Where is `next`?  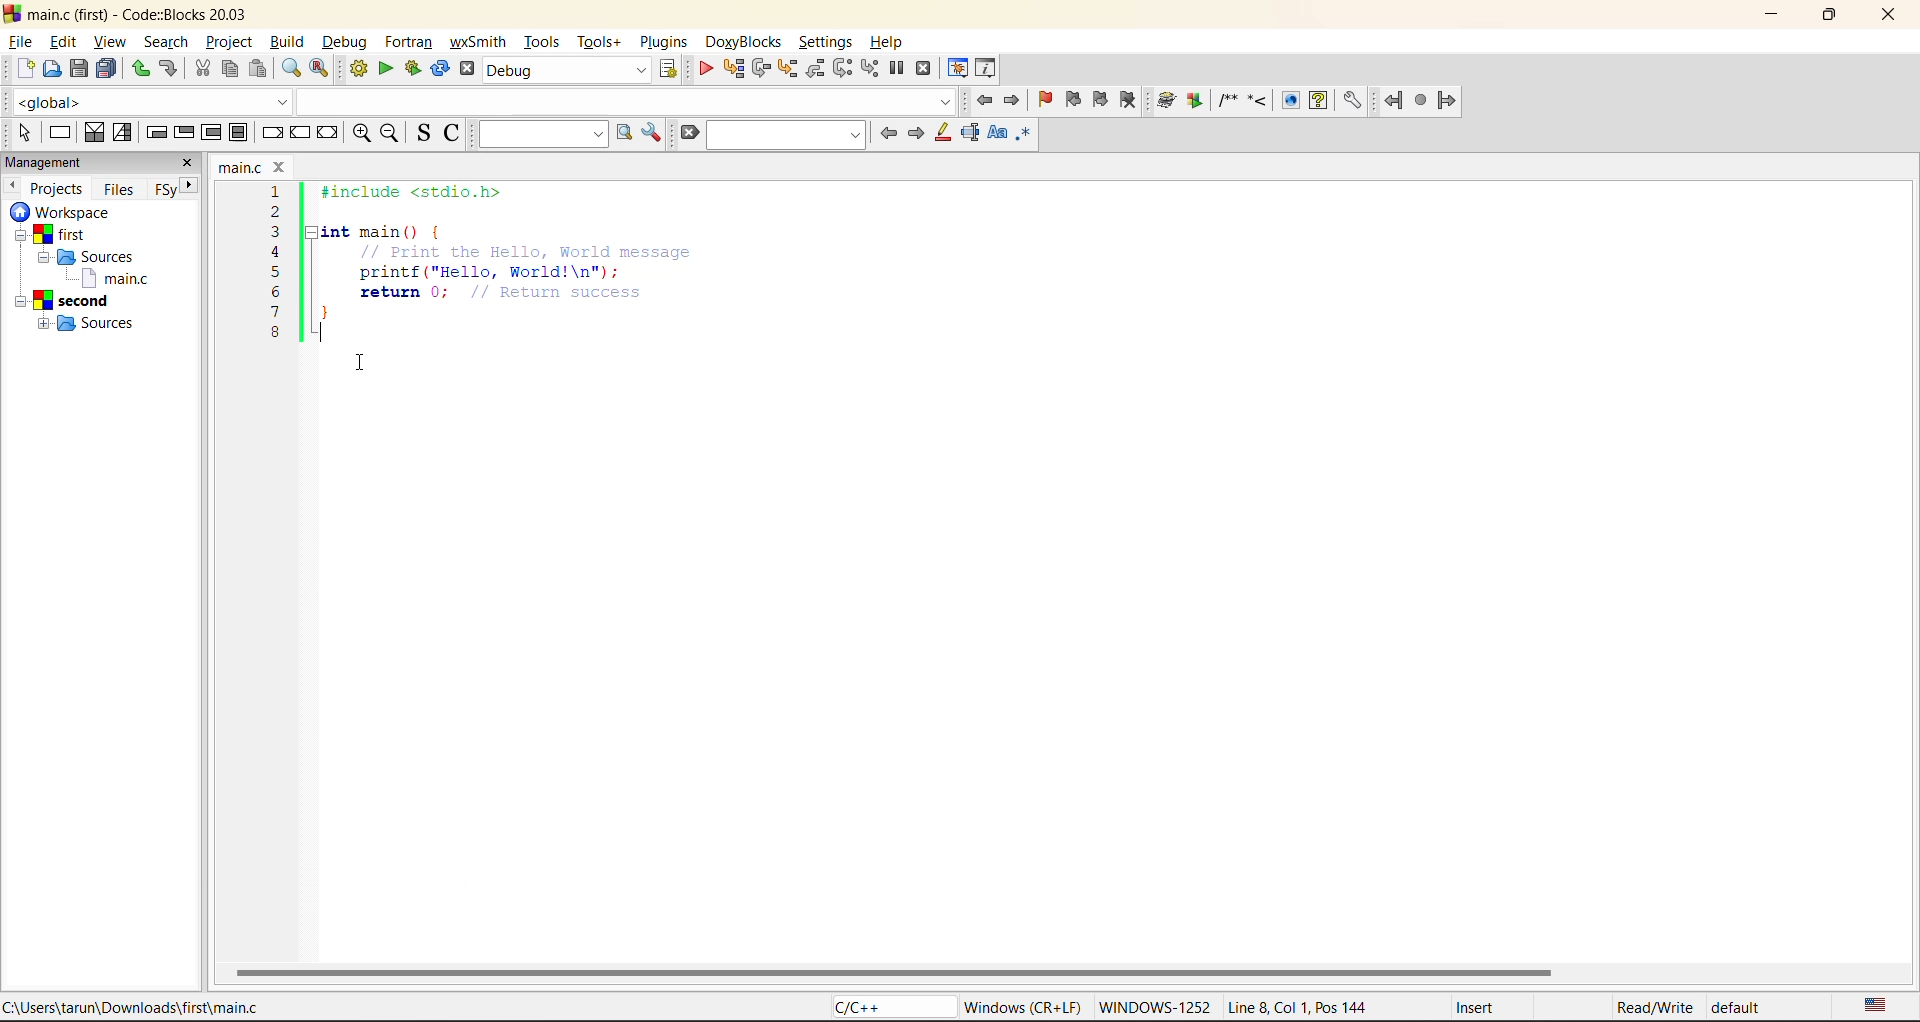
next is located at coordinates (917, 134).